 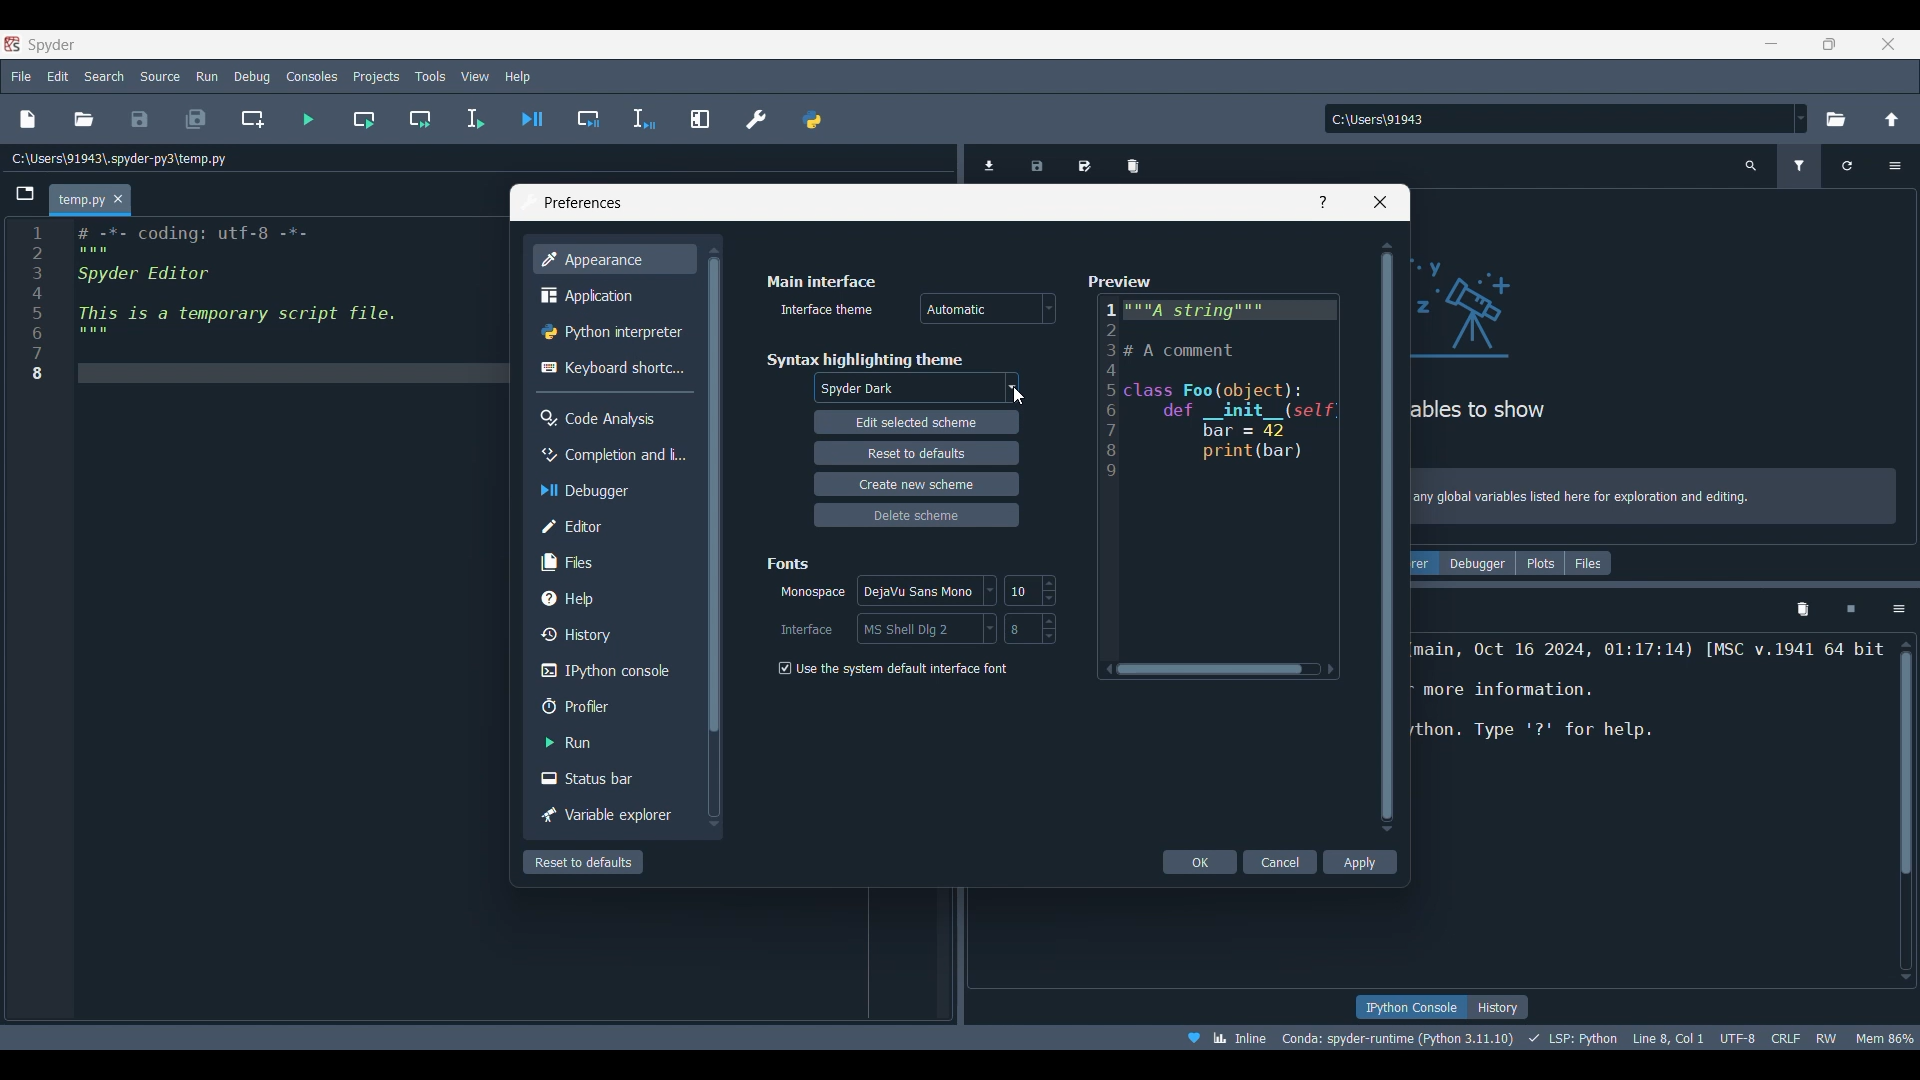 I want to click on crlf, so click(x=1786, y=1036).